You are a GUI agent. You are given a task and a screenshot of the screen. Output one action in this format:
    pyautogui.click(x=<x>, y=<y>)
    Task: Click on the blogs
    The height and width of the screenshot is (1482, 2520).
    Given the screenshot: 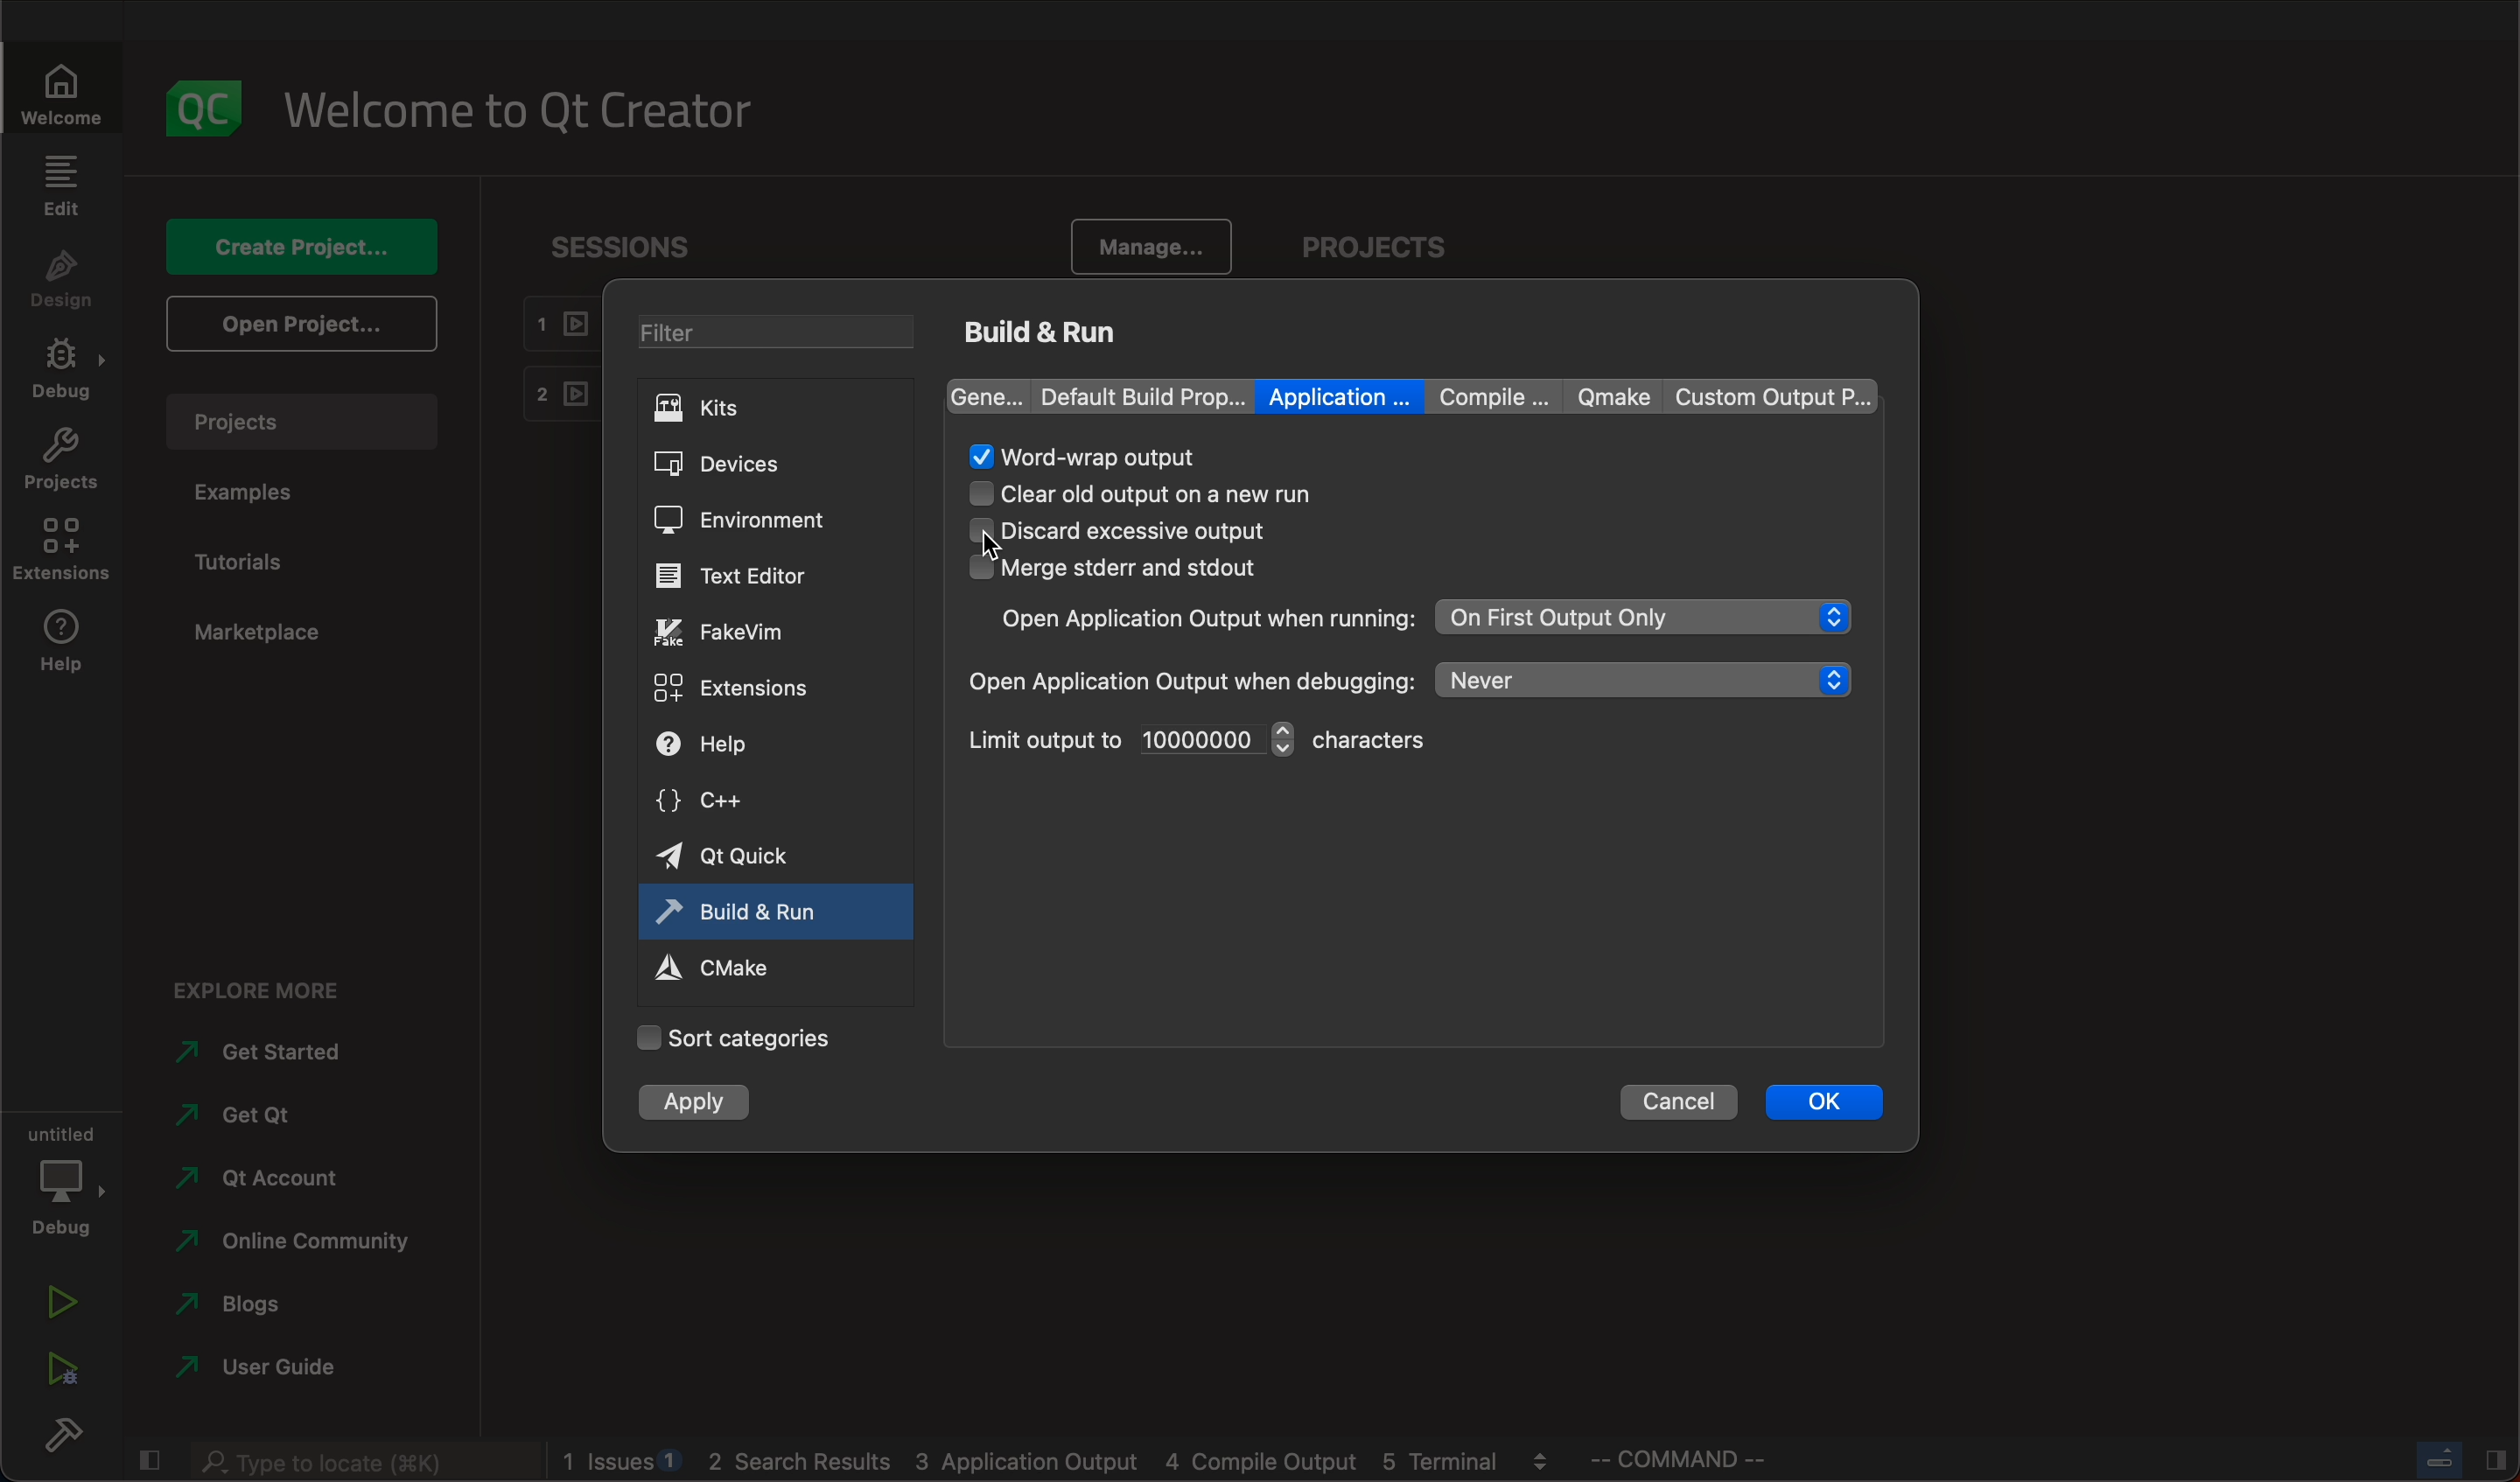 What is the action you would take?
    pyautogui.click(x=1061, y=1461)
    